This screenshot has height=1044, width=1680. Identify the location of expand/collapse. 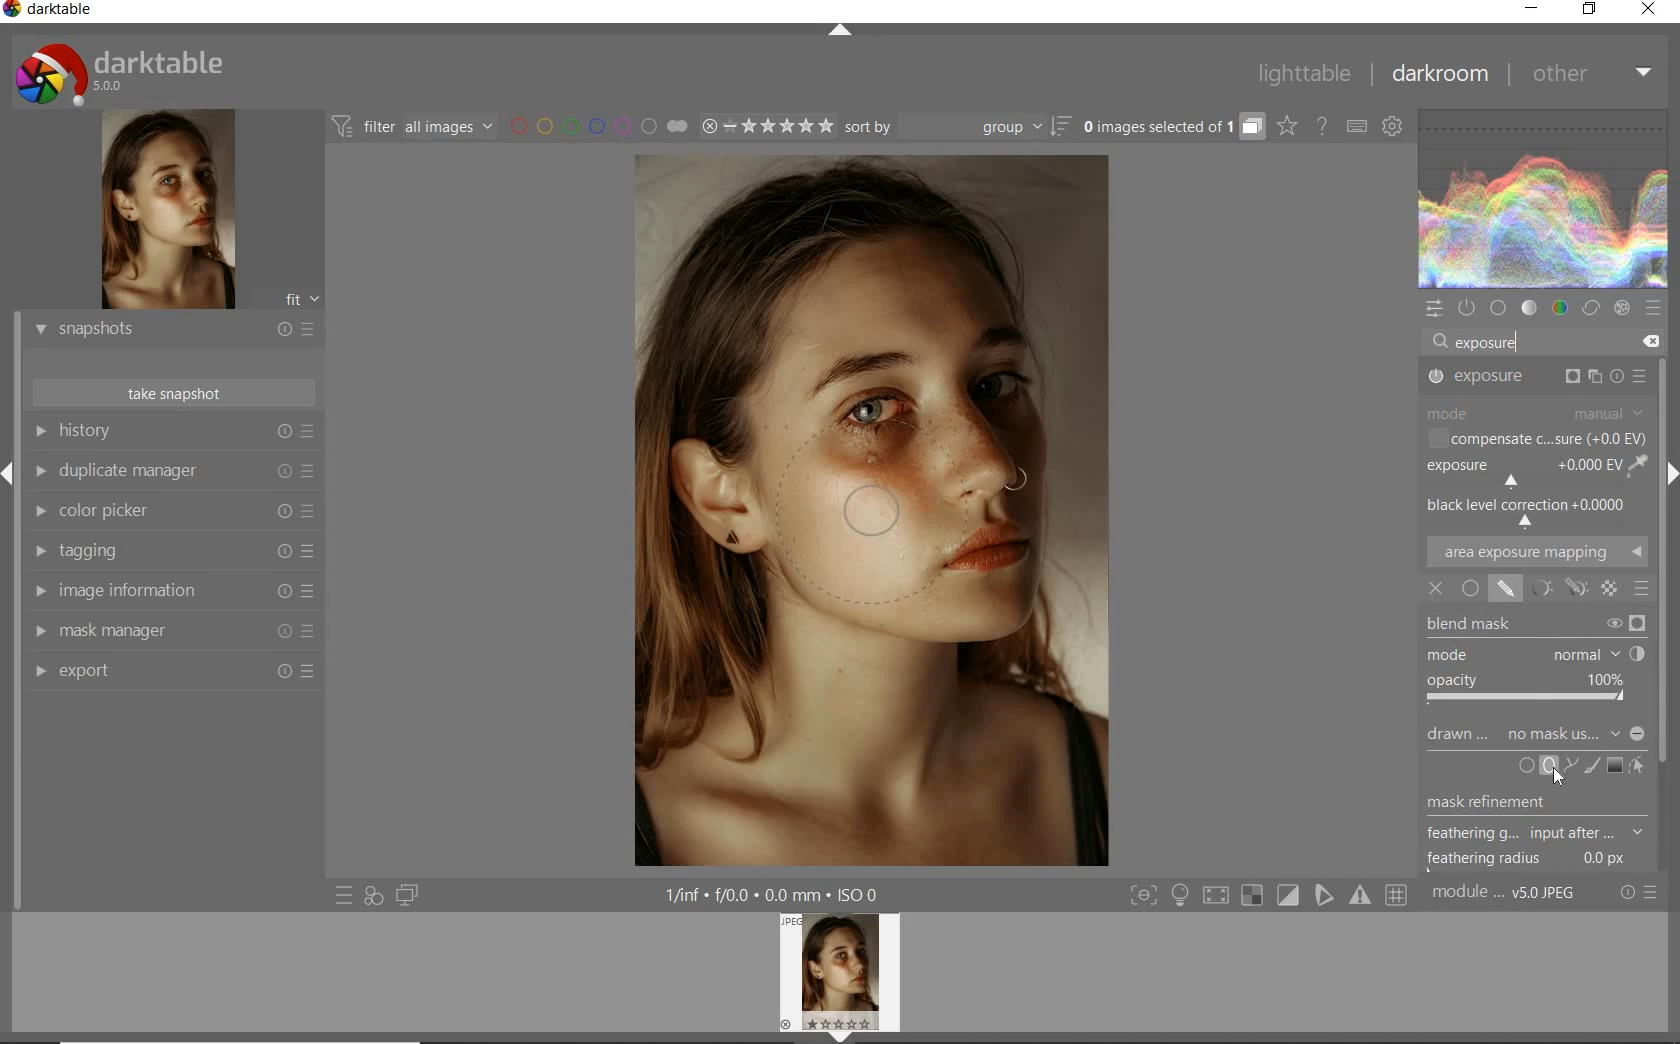
(840, 33).